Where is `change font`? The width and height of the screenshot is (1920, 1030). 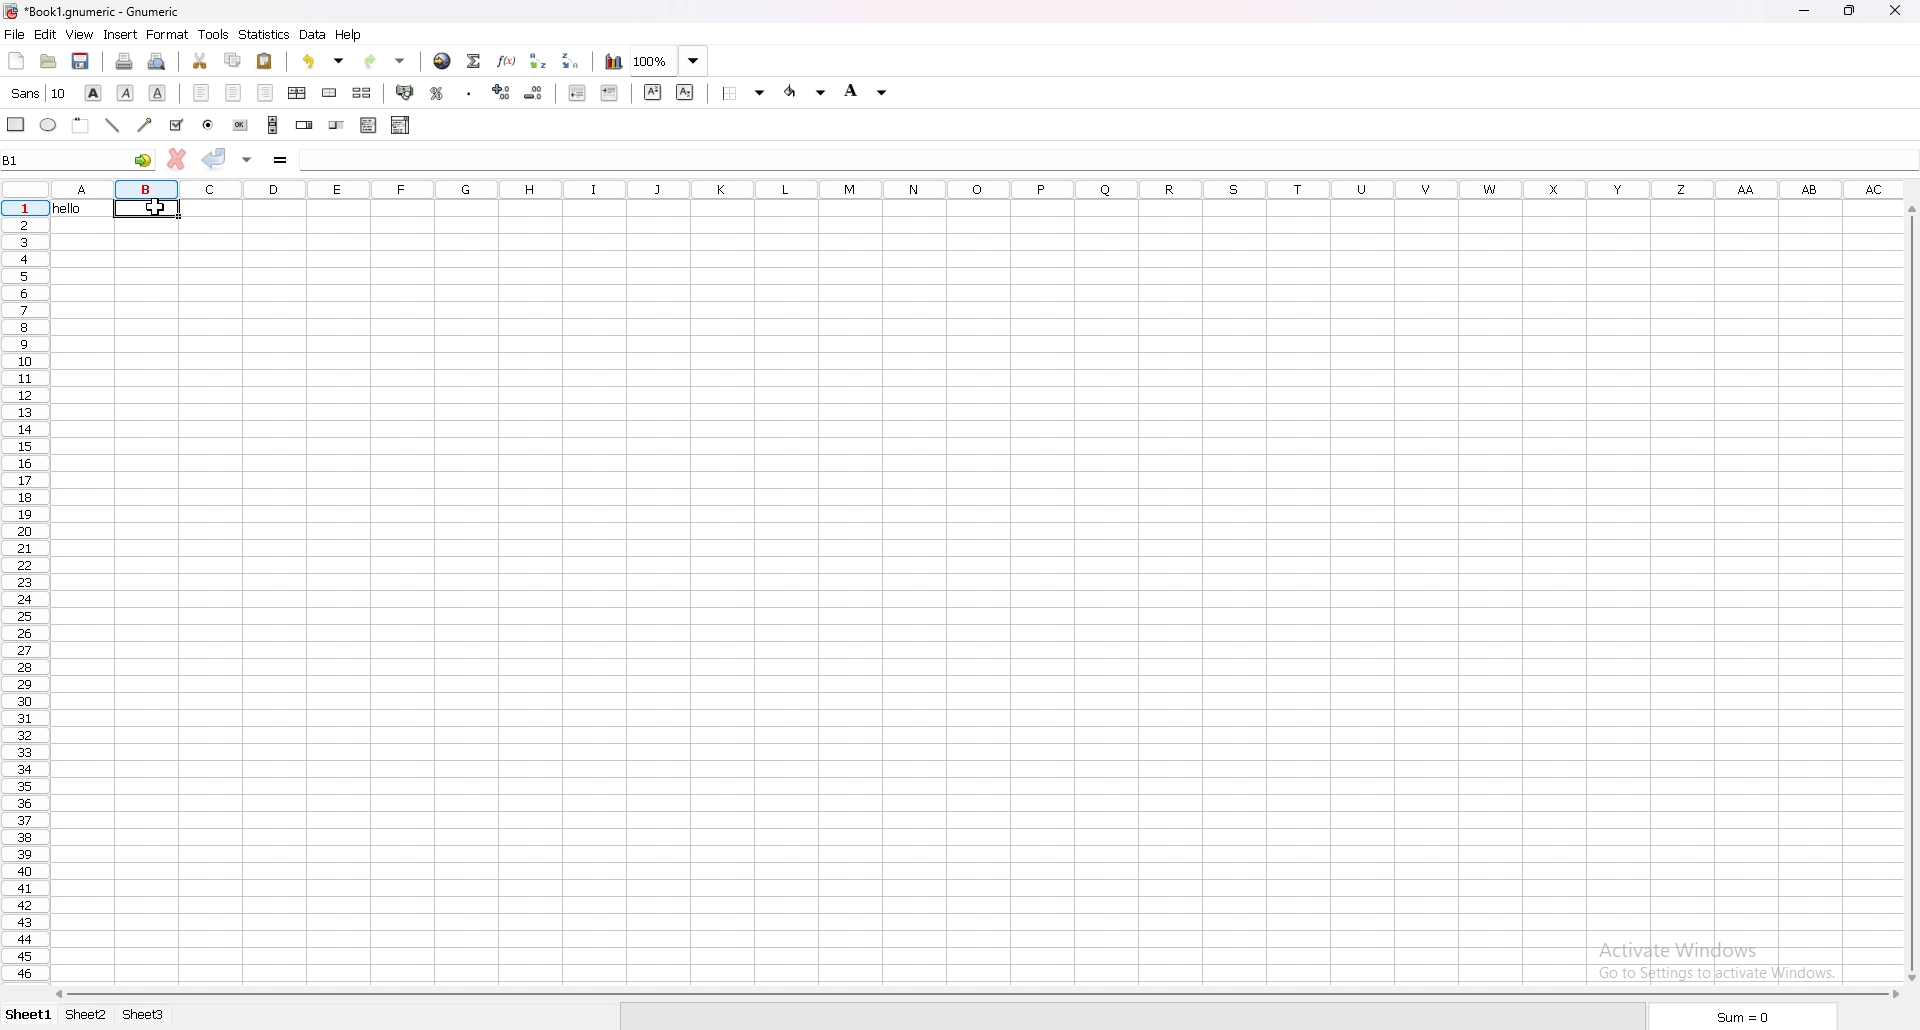 change font is located at coordinates (38, 93).